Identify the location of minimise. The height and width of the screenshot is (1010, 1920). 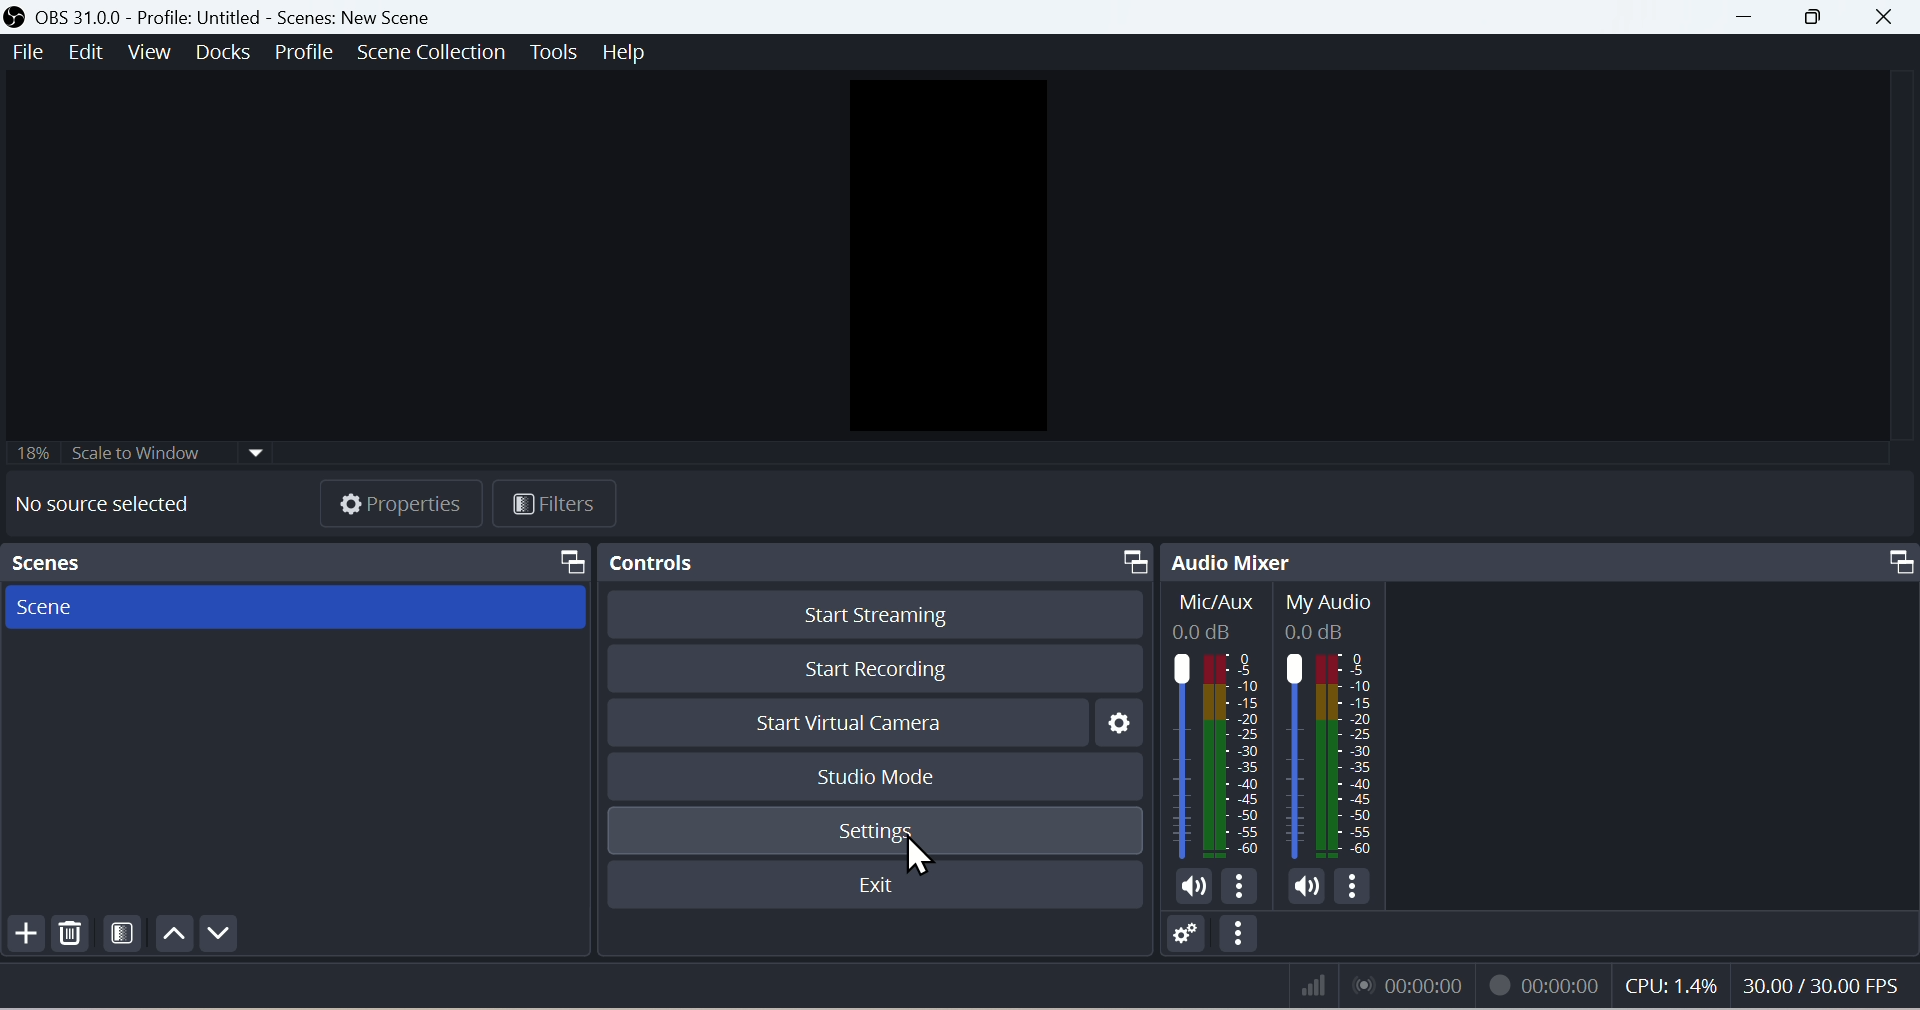
(1743, 19).